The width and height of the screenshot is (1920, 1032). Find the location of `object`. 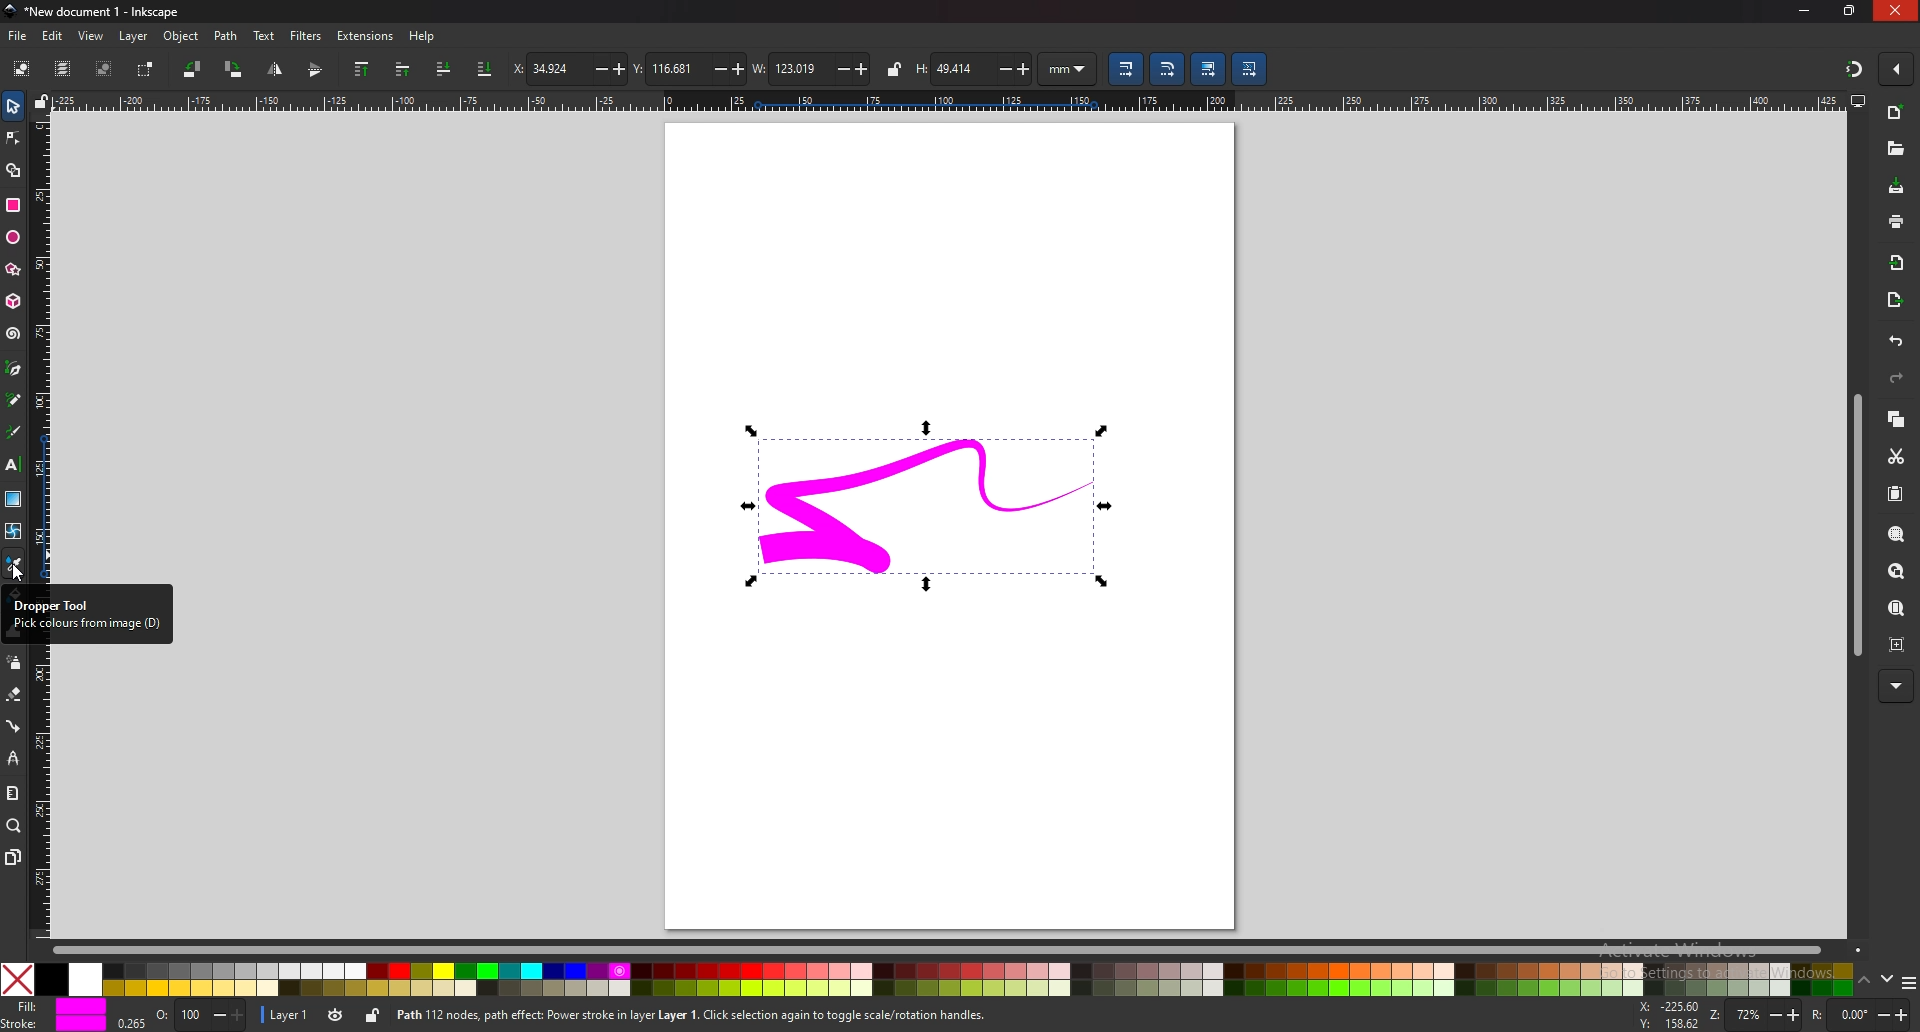

object is located at coordinates (185, 36).